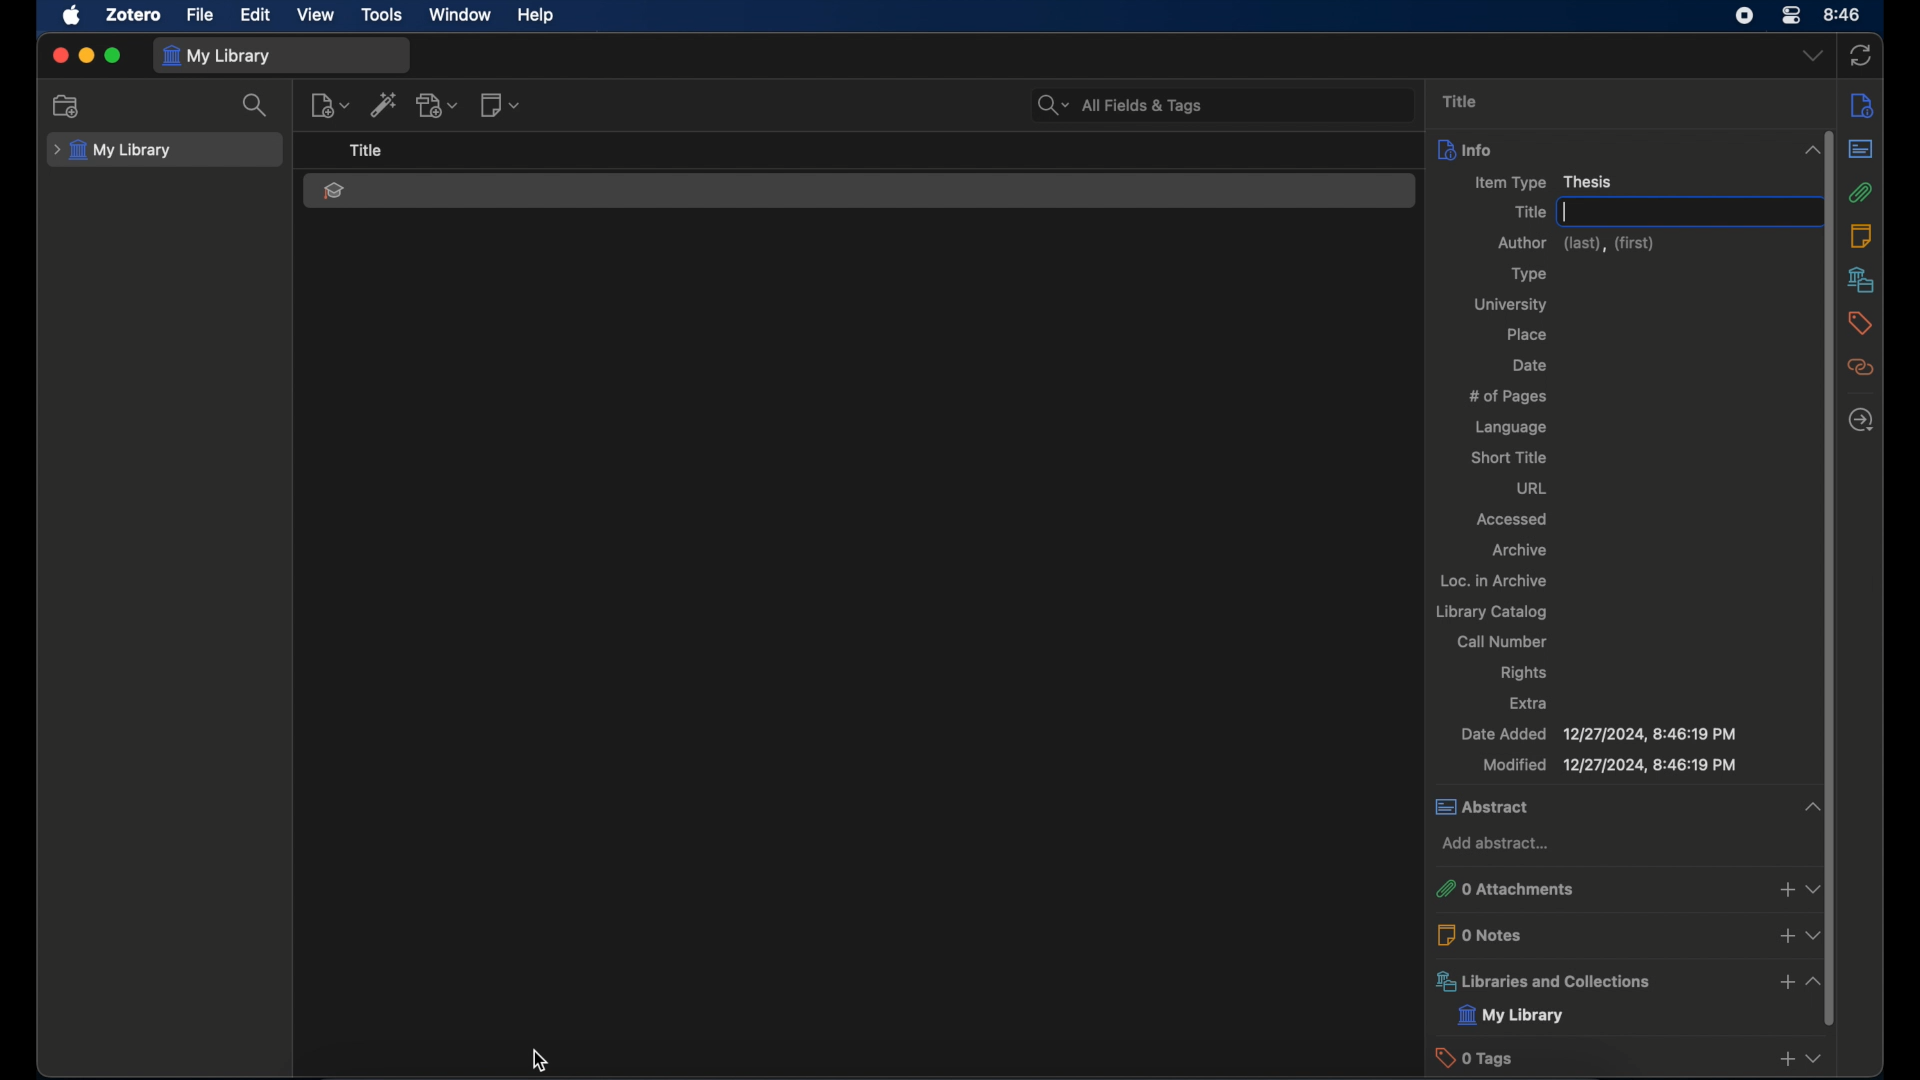  What do you see at coordinates (1598, 735) in the screenshot?
I see `date added` at bounding box center [1598, 735].